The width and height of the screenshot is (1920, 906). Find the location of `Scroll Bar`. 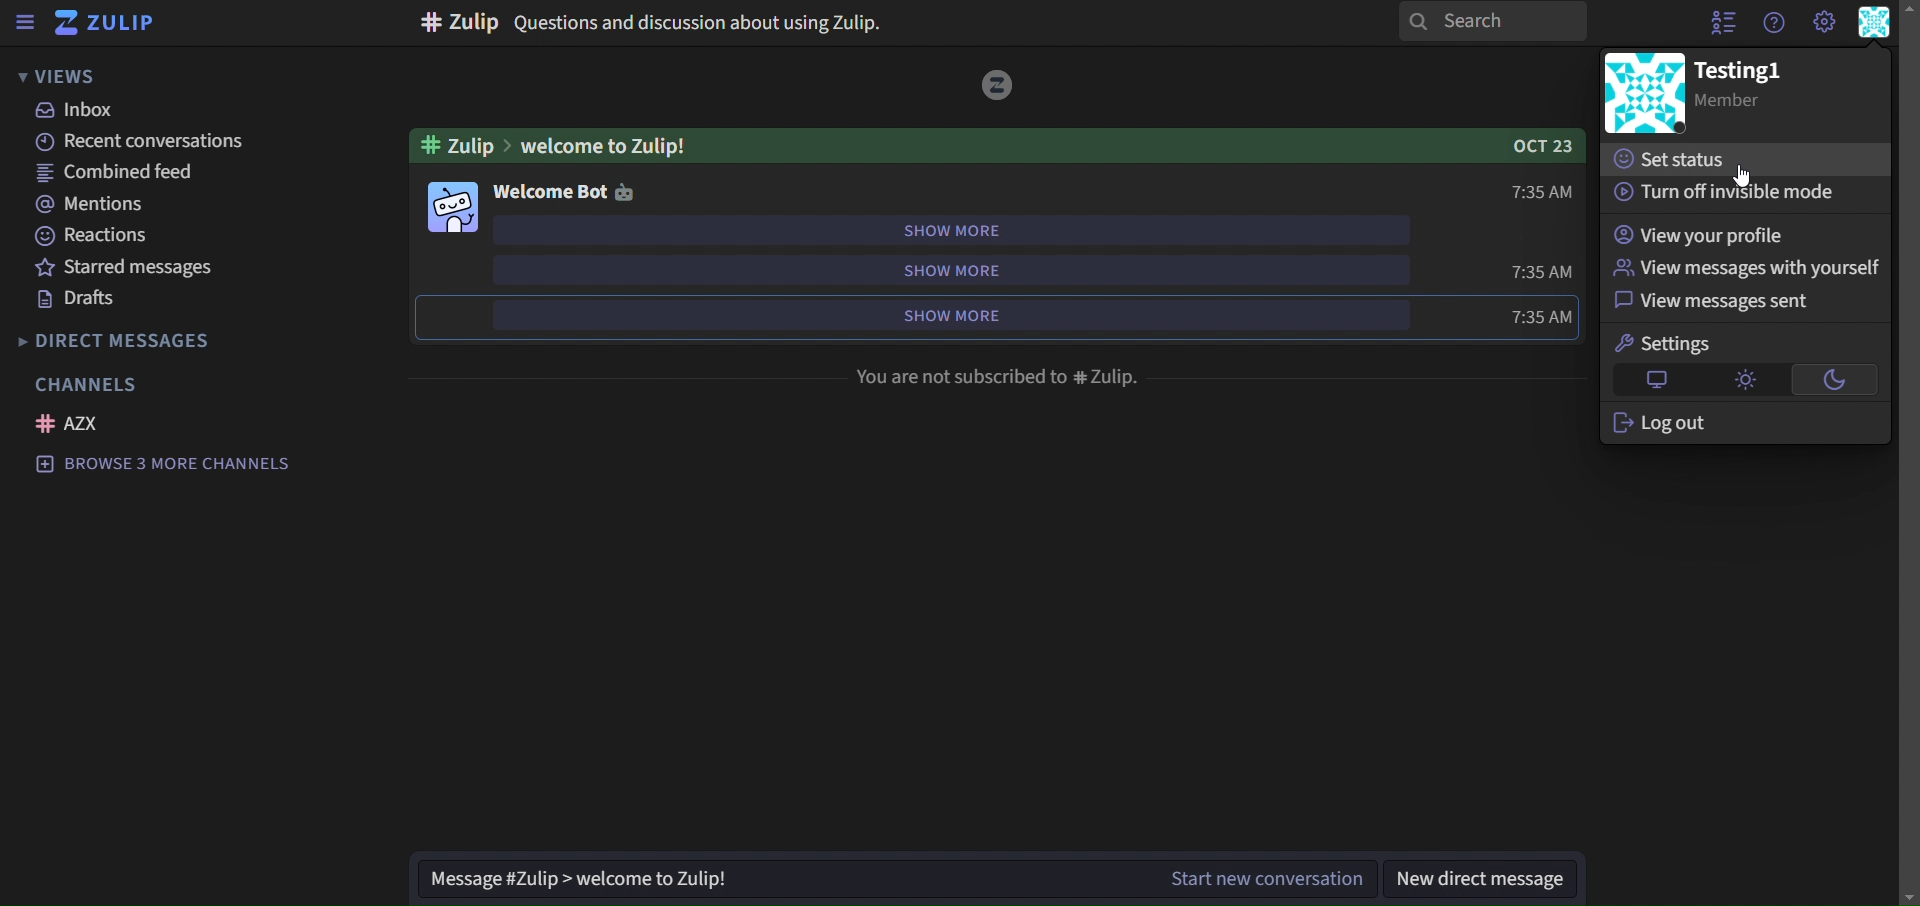

Scroll Bar is located at coordinates (1908, 453).